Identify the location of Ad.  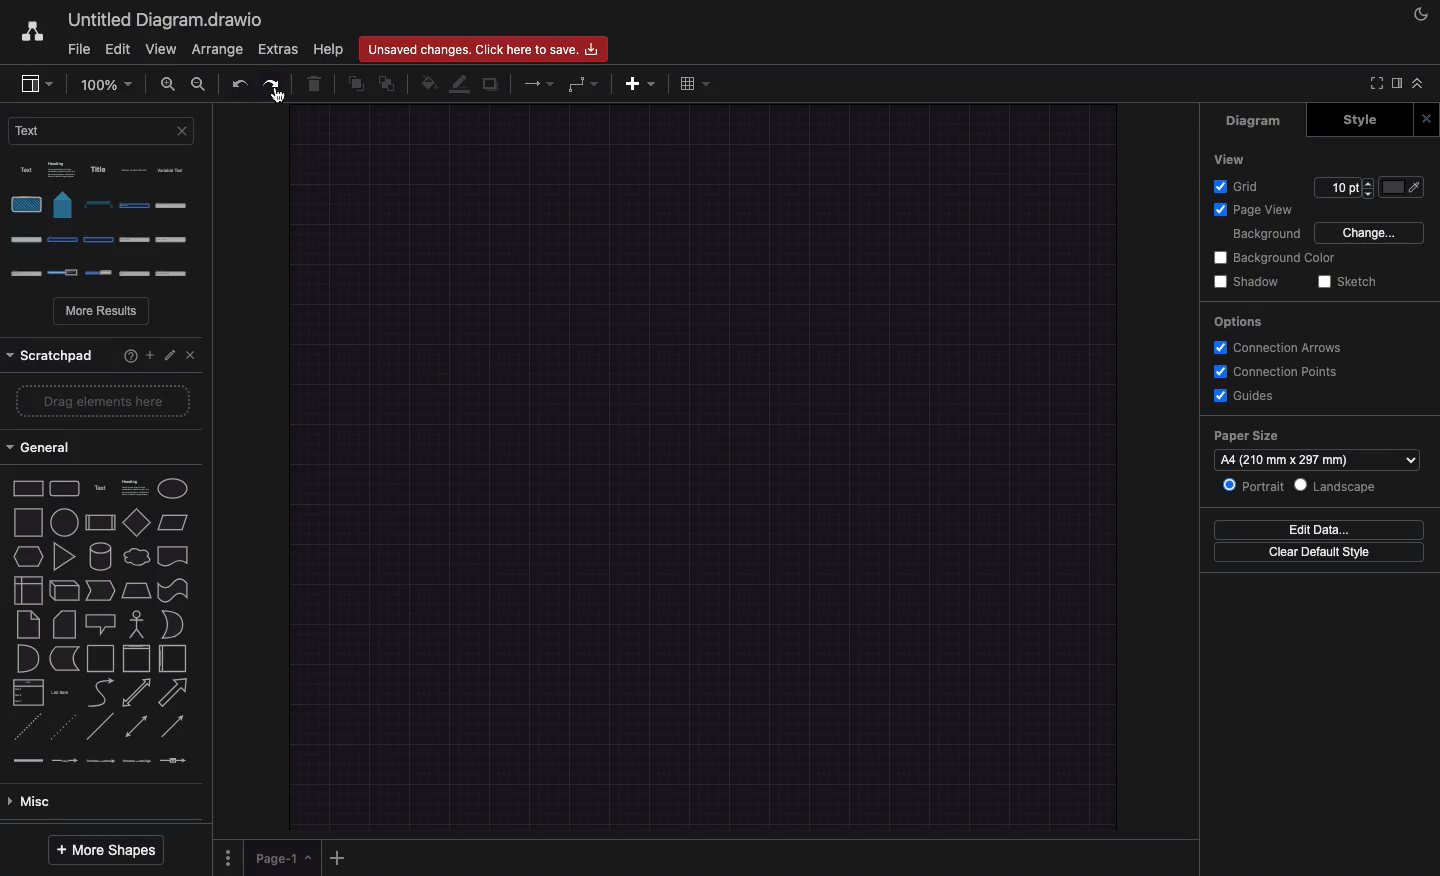
(642, 83).